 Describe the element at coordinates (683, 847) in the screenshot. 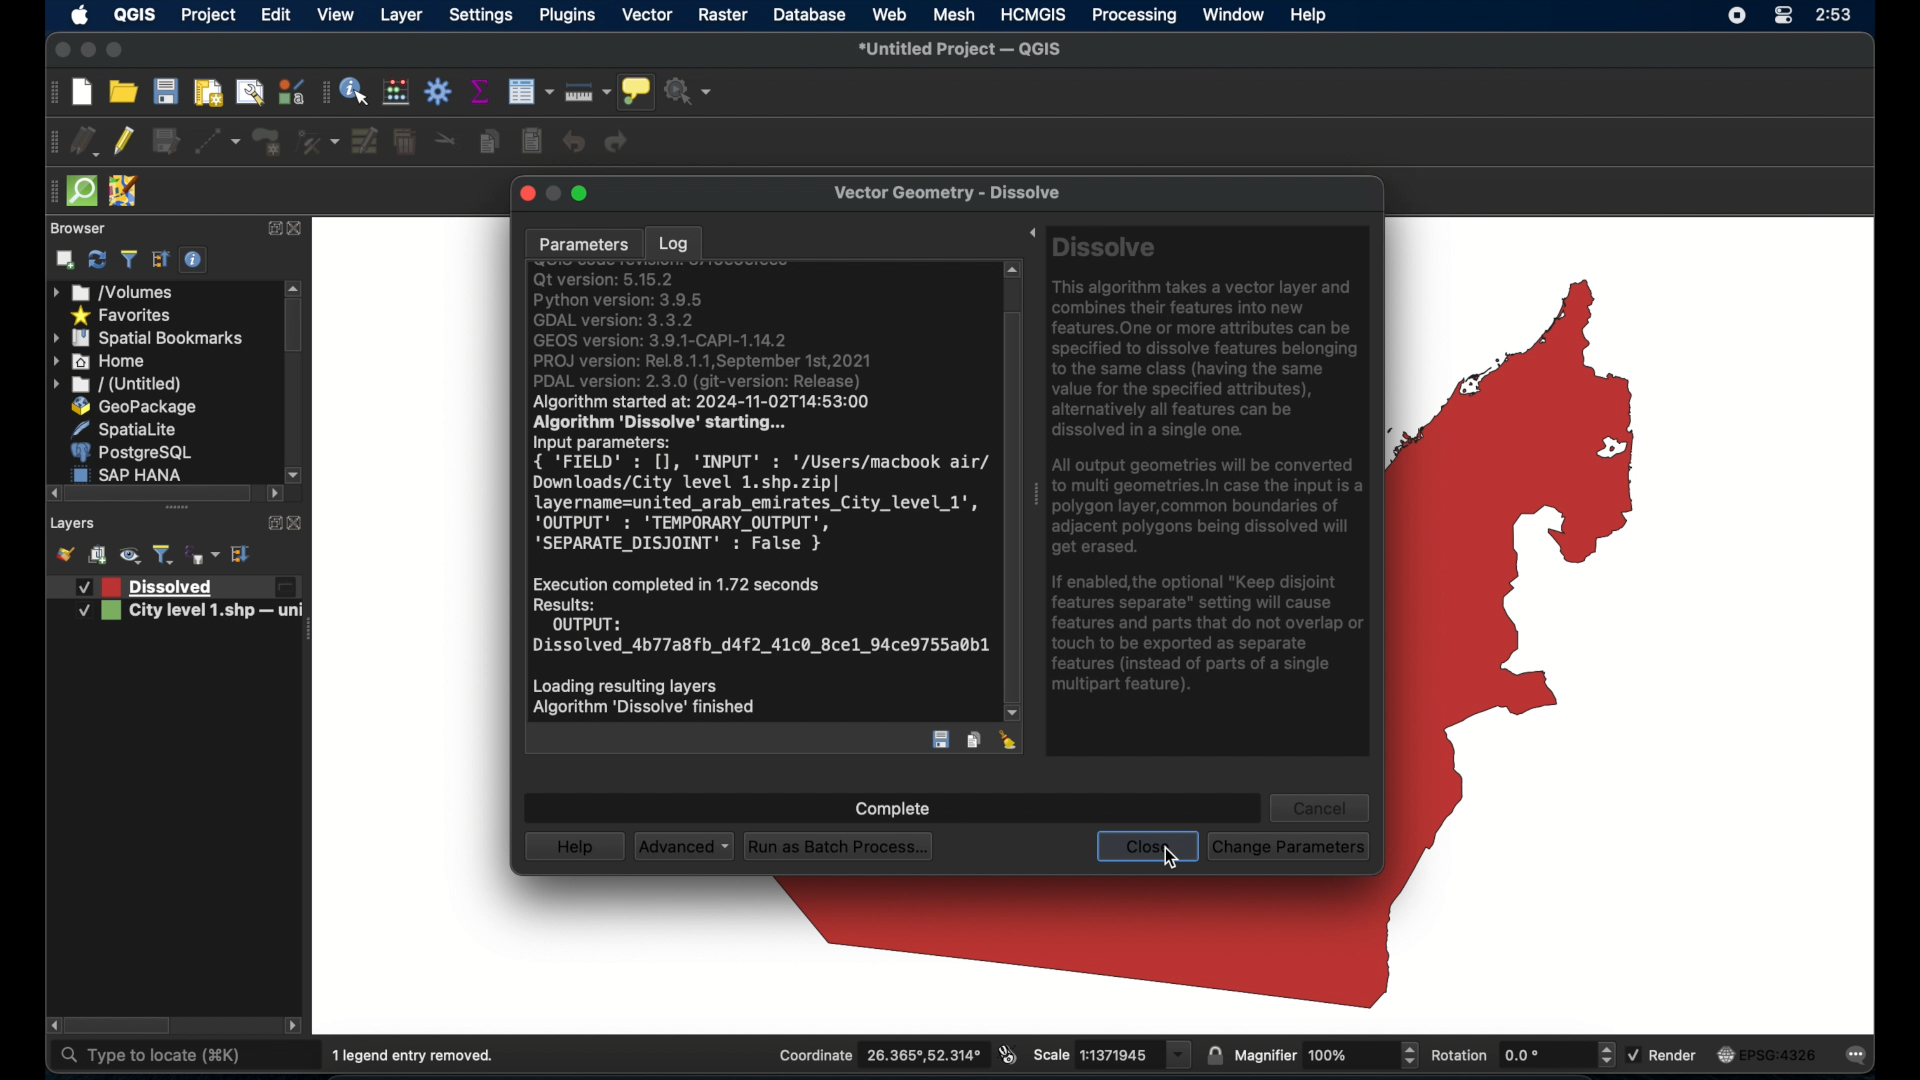

I see `advanced` at that location.